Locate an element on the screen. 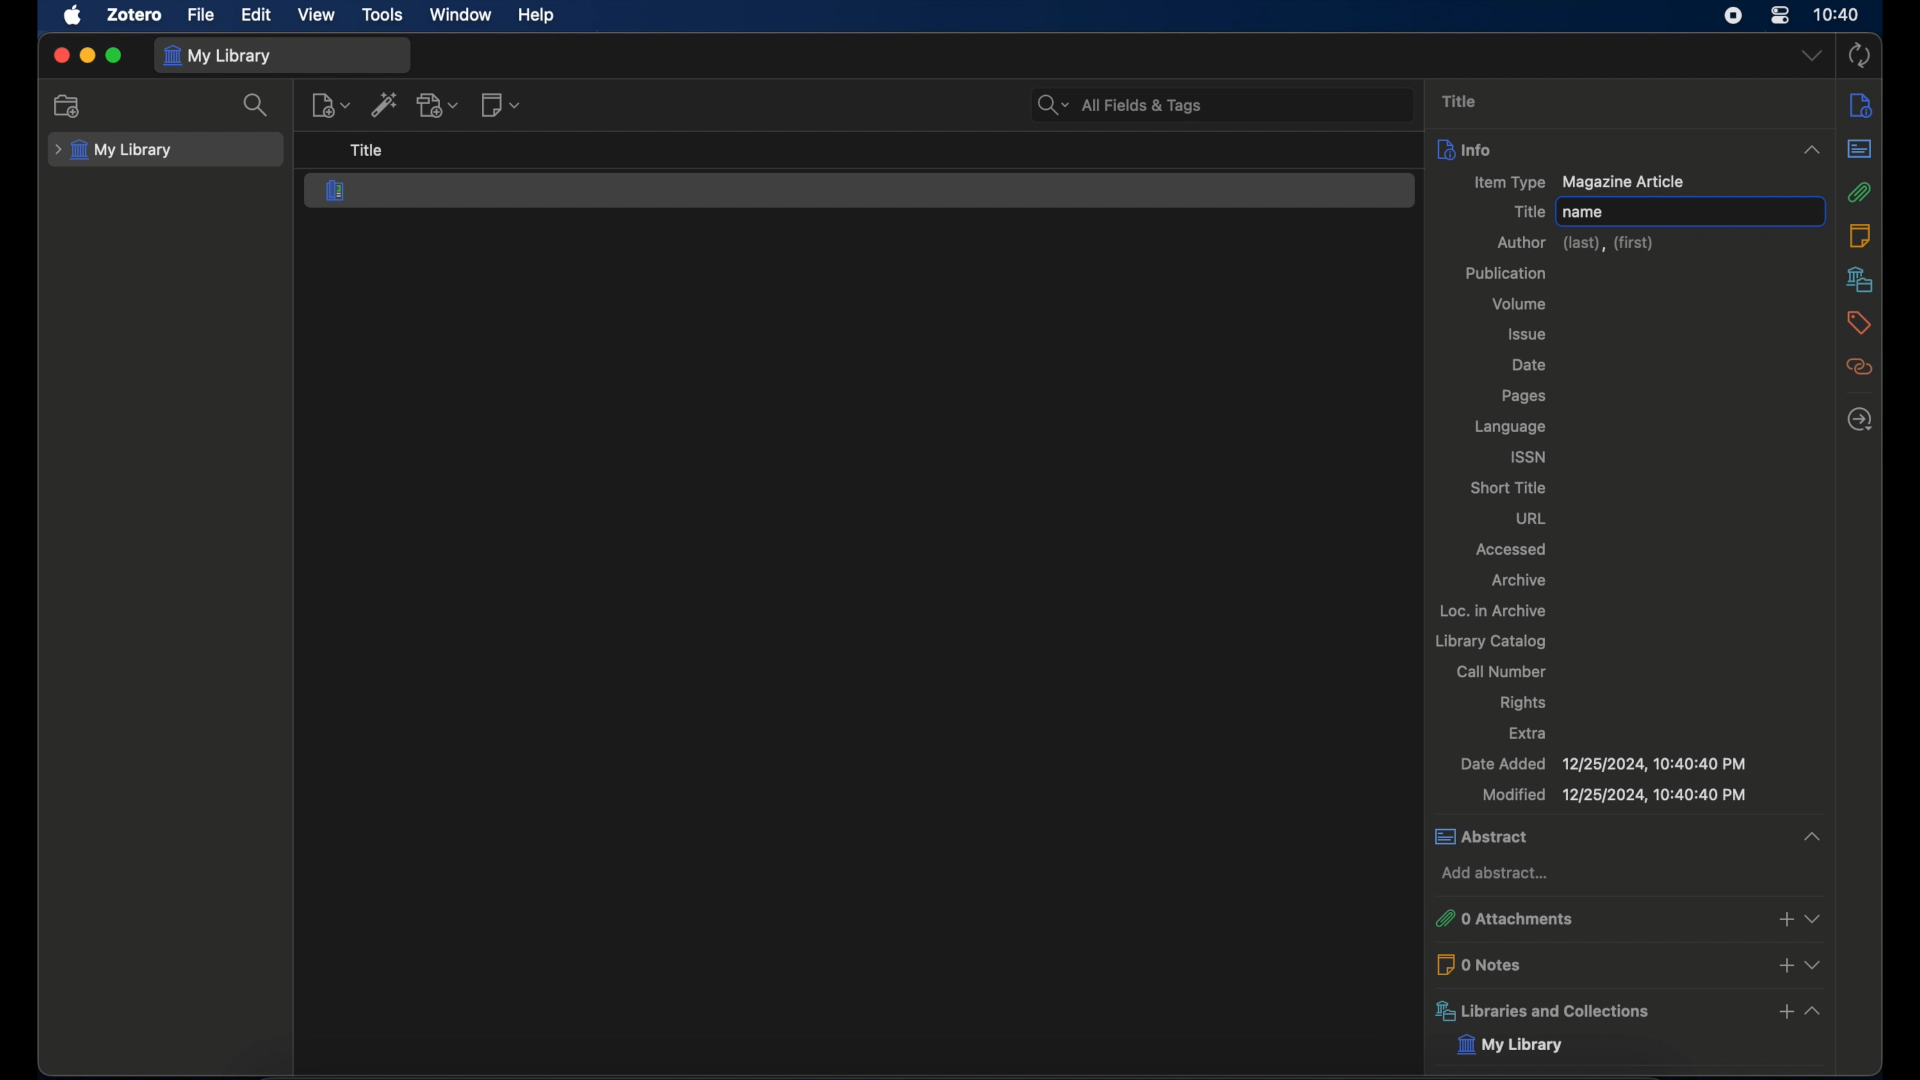  add abstract is located at coordinates (1495, 873).